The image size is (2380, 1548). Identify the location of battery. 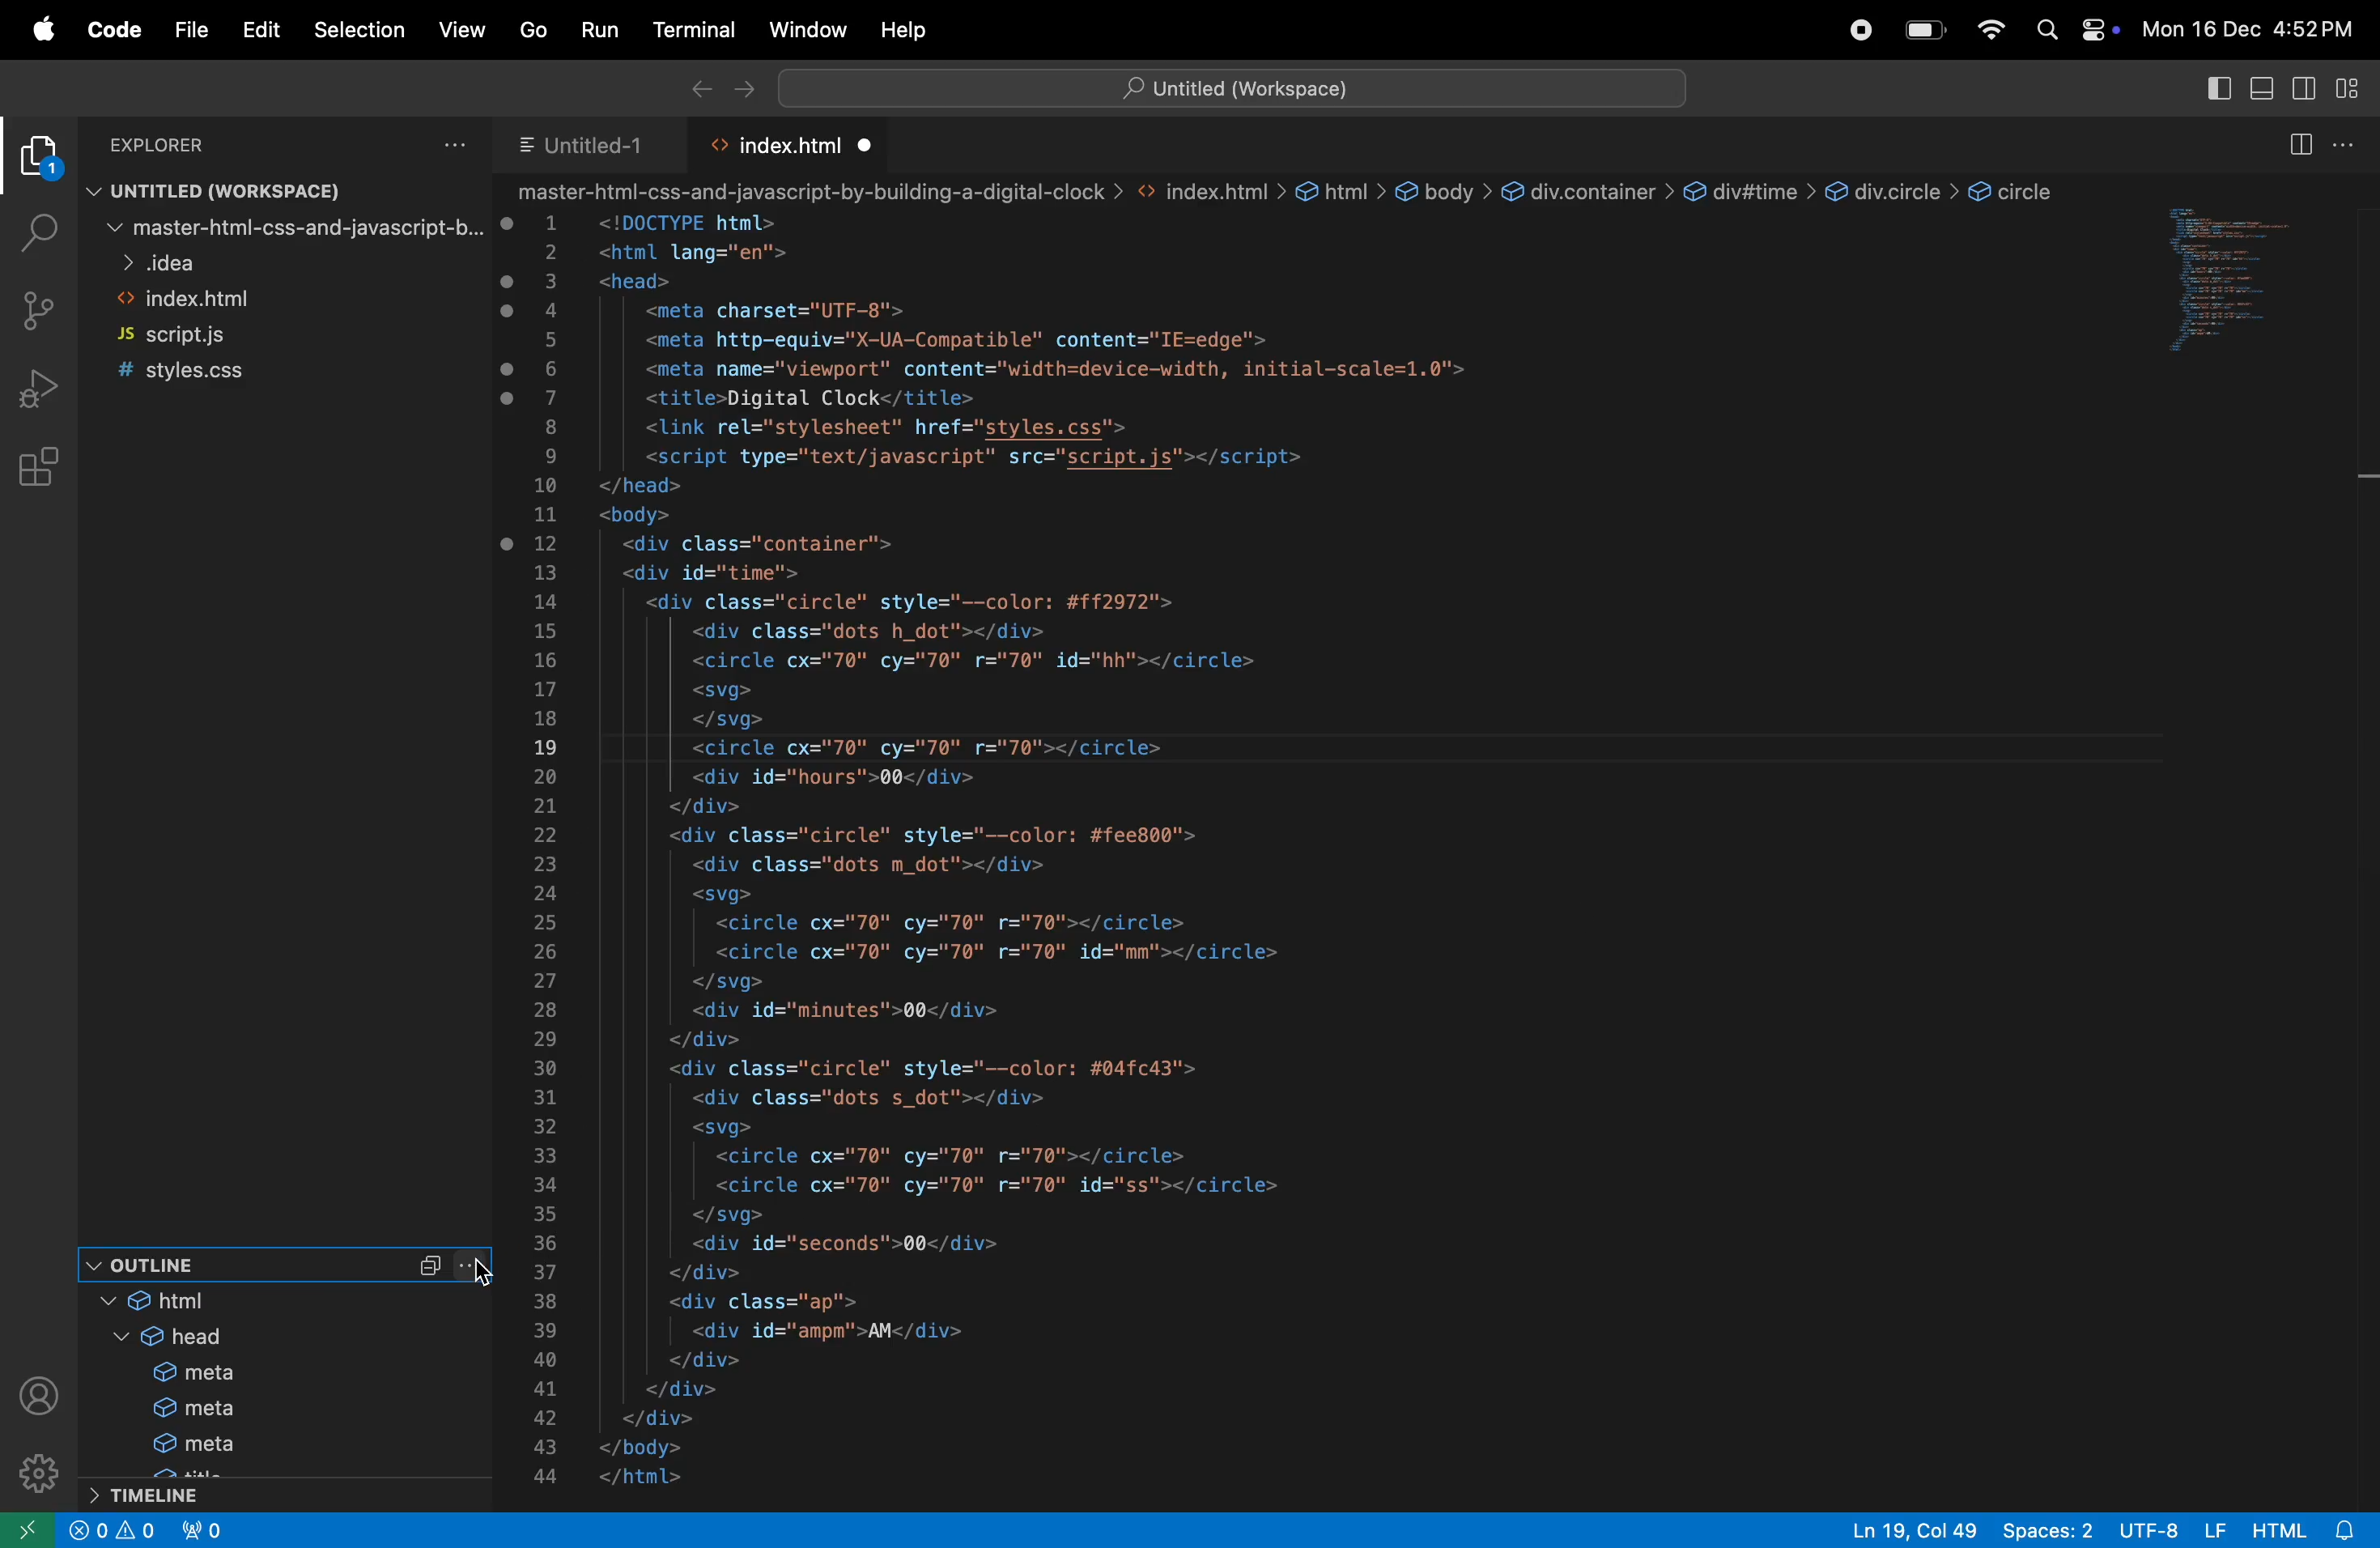
(1925, 28).